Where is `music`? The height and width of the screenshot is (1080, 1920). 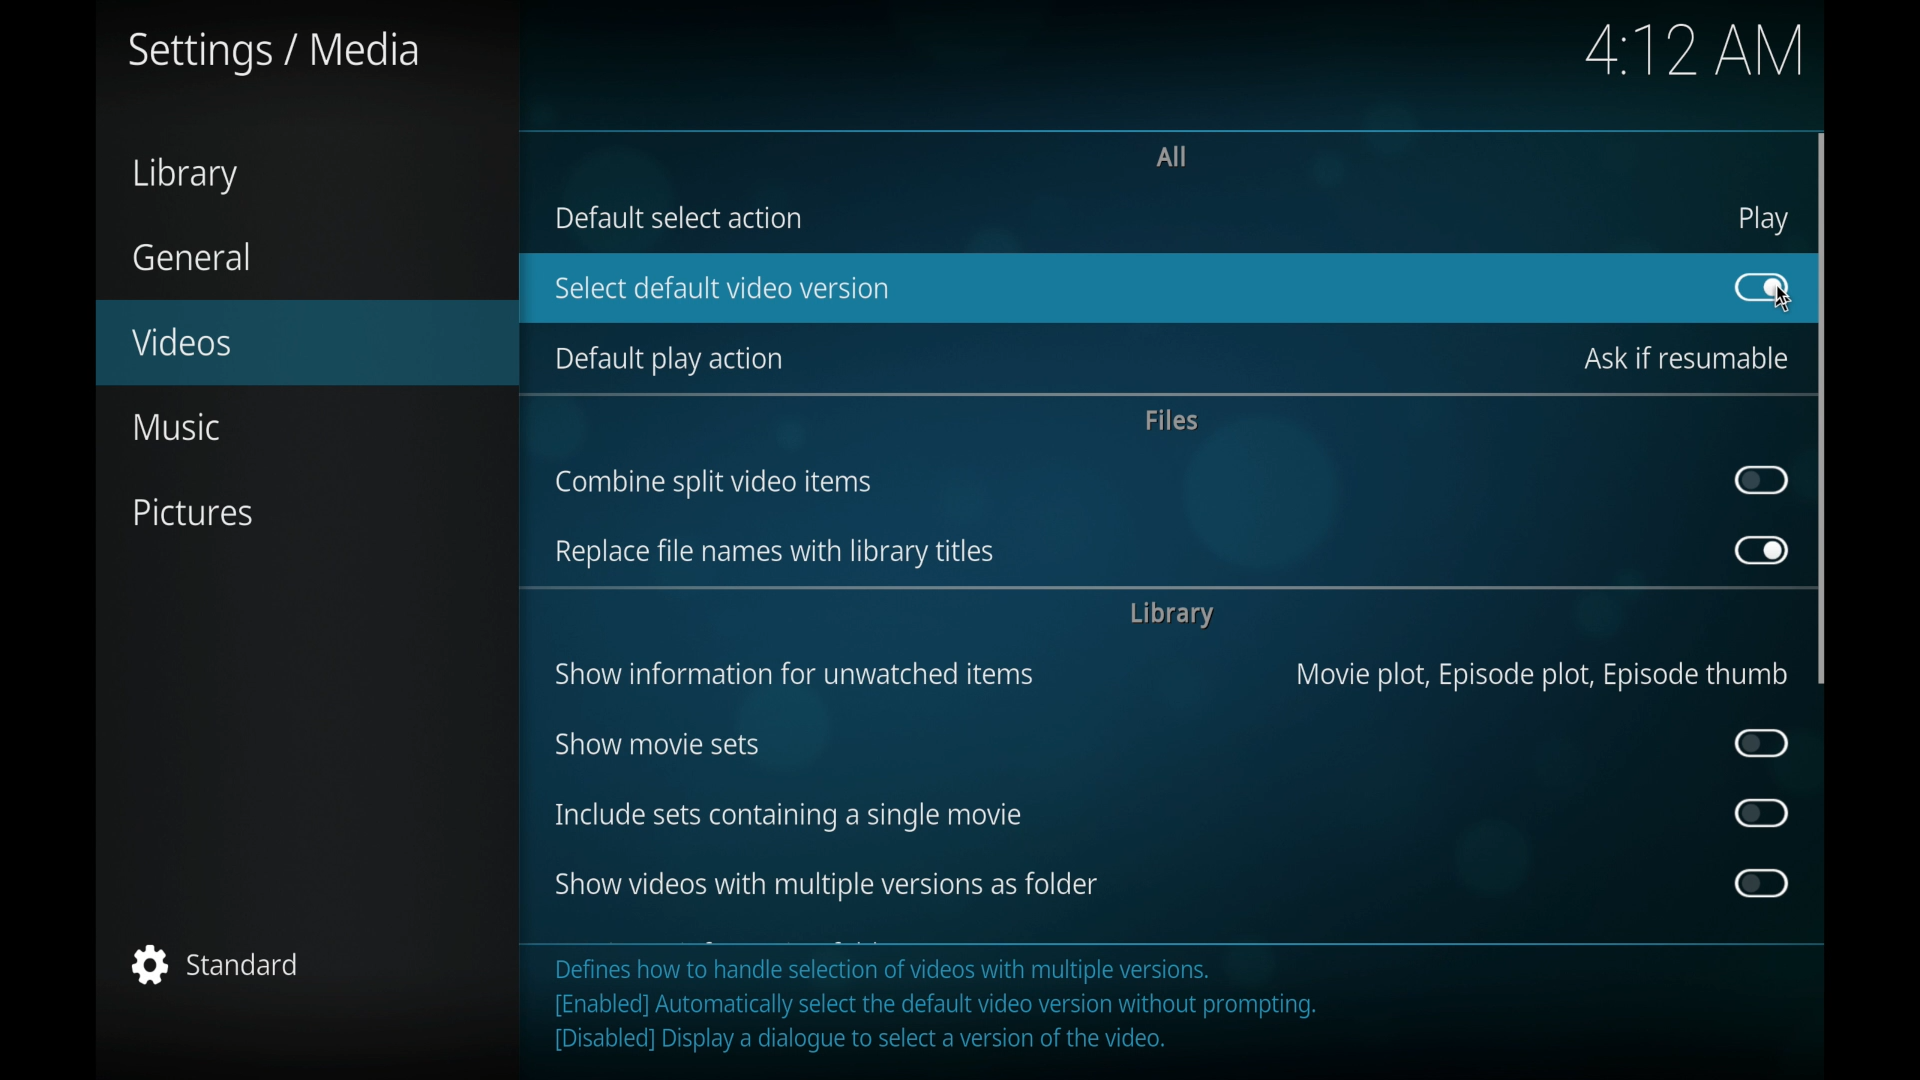 music is located at coordinates (178, 428).